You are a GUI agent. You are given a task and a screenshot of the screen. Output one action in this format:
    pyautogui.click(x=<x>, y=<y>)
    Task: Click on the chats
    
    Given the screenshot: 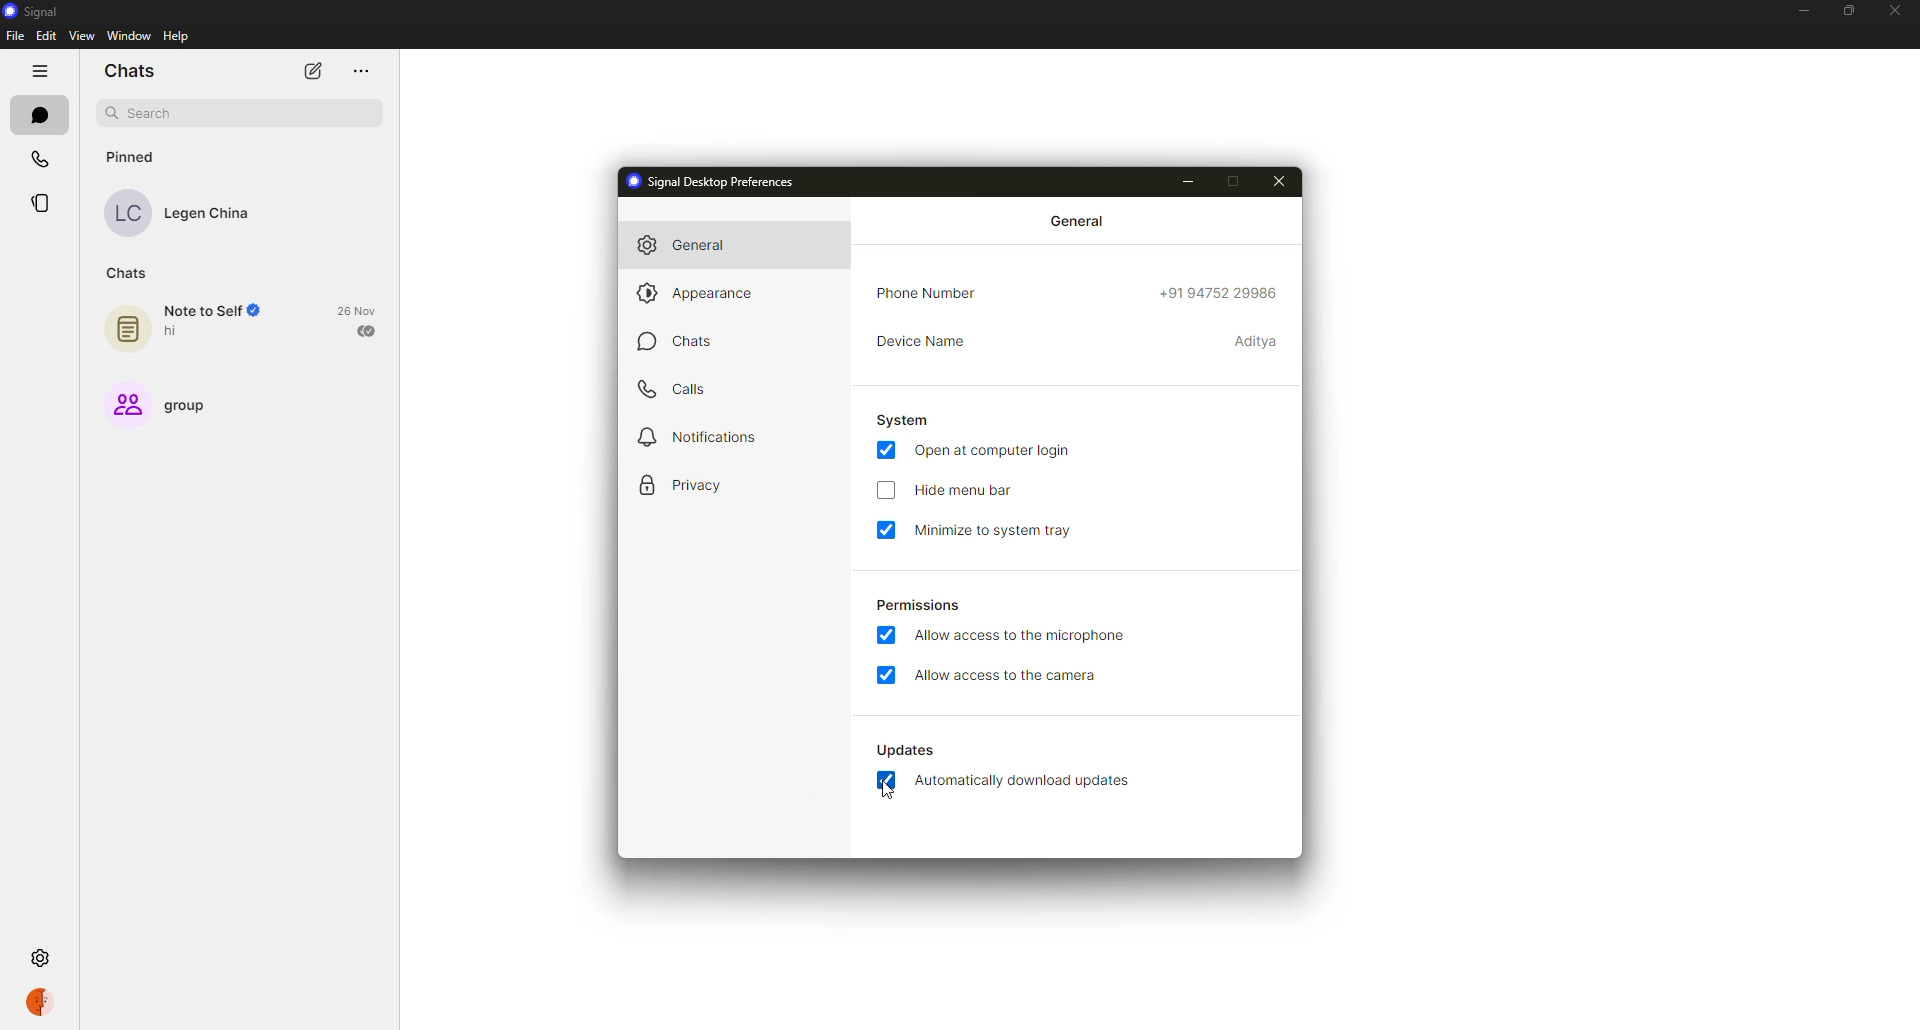 What is the action you would take?
    pyautogui.click(x=131, y=71)
    